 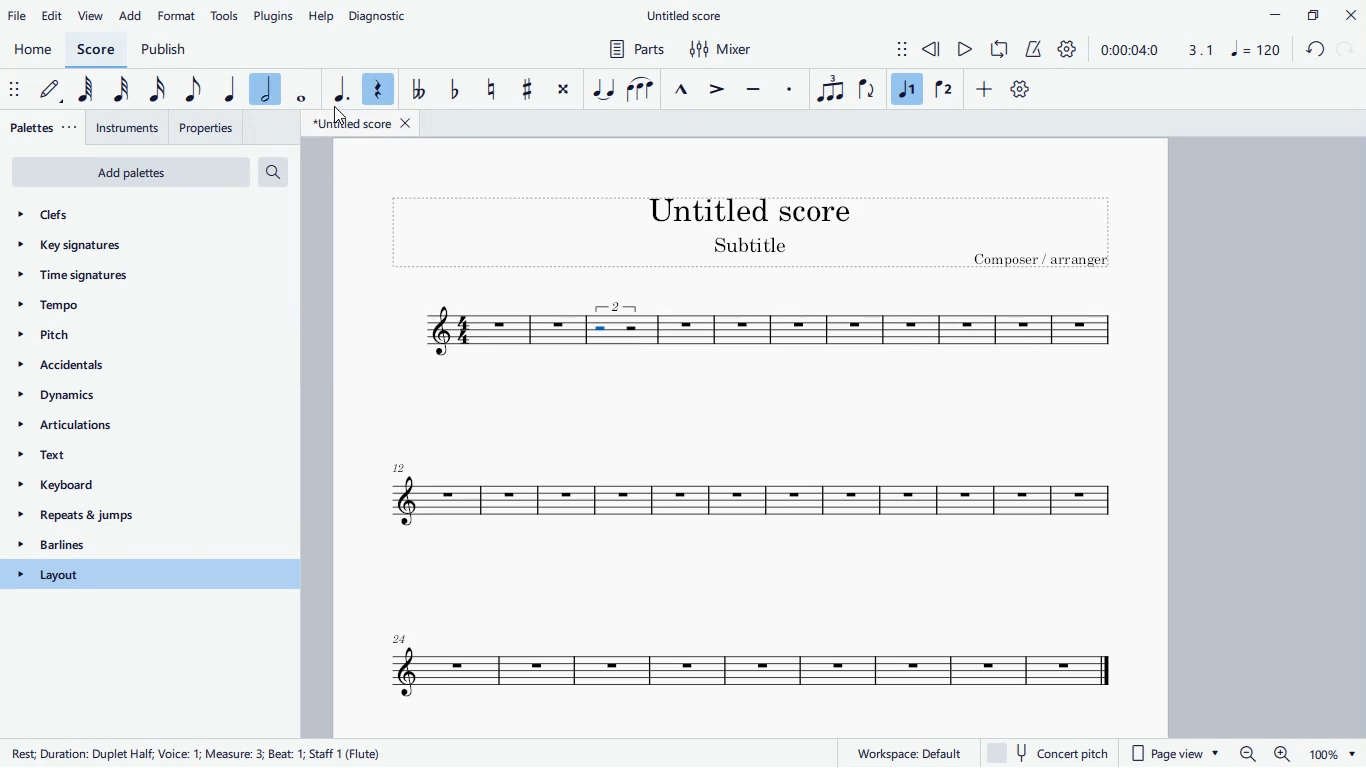 I want to click on tenuto, so click(x=756, y=87).